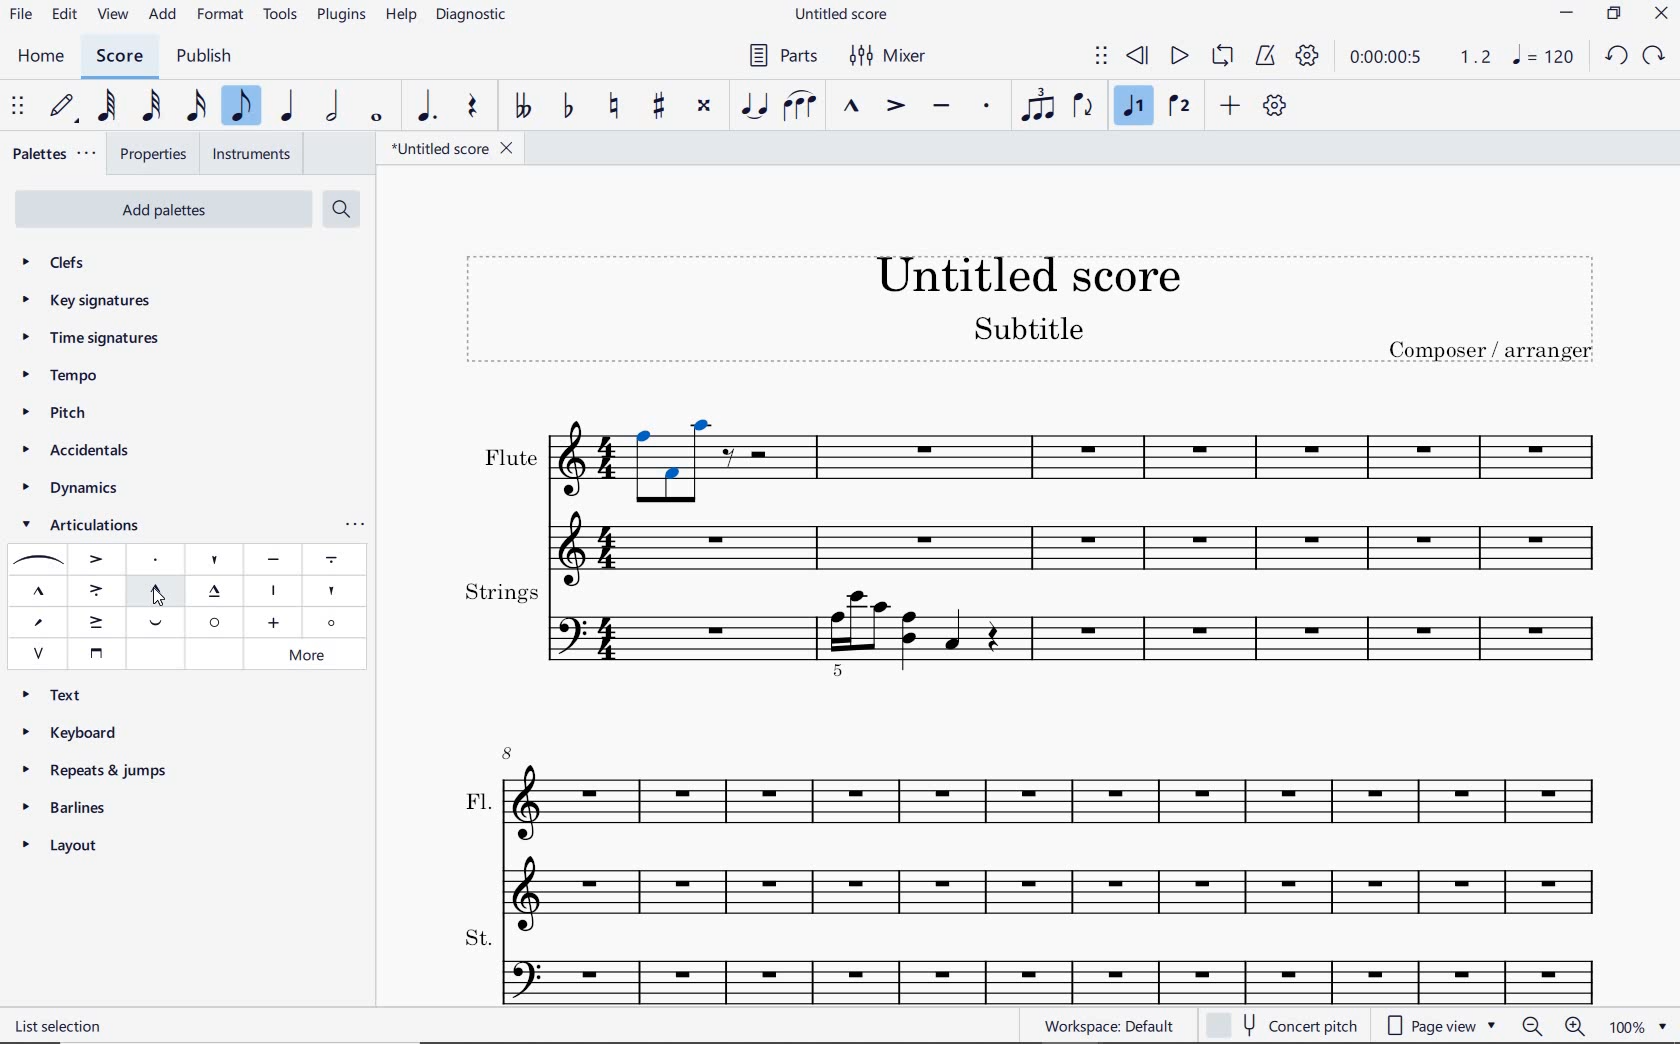 Image resolution: width=1680 pixels, height=1044 pixels. I want to click on TOOLS, so click(281, 16).